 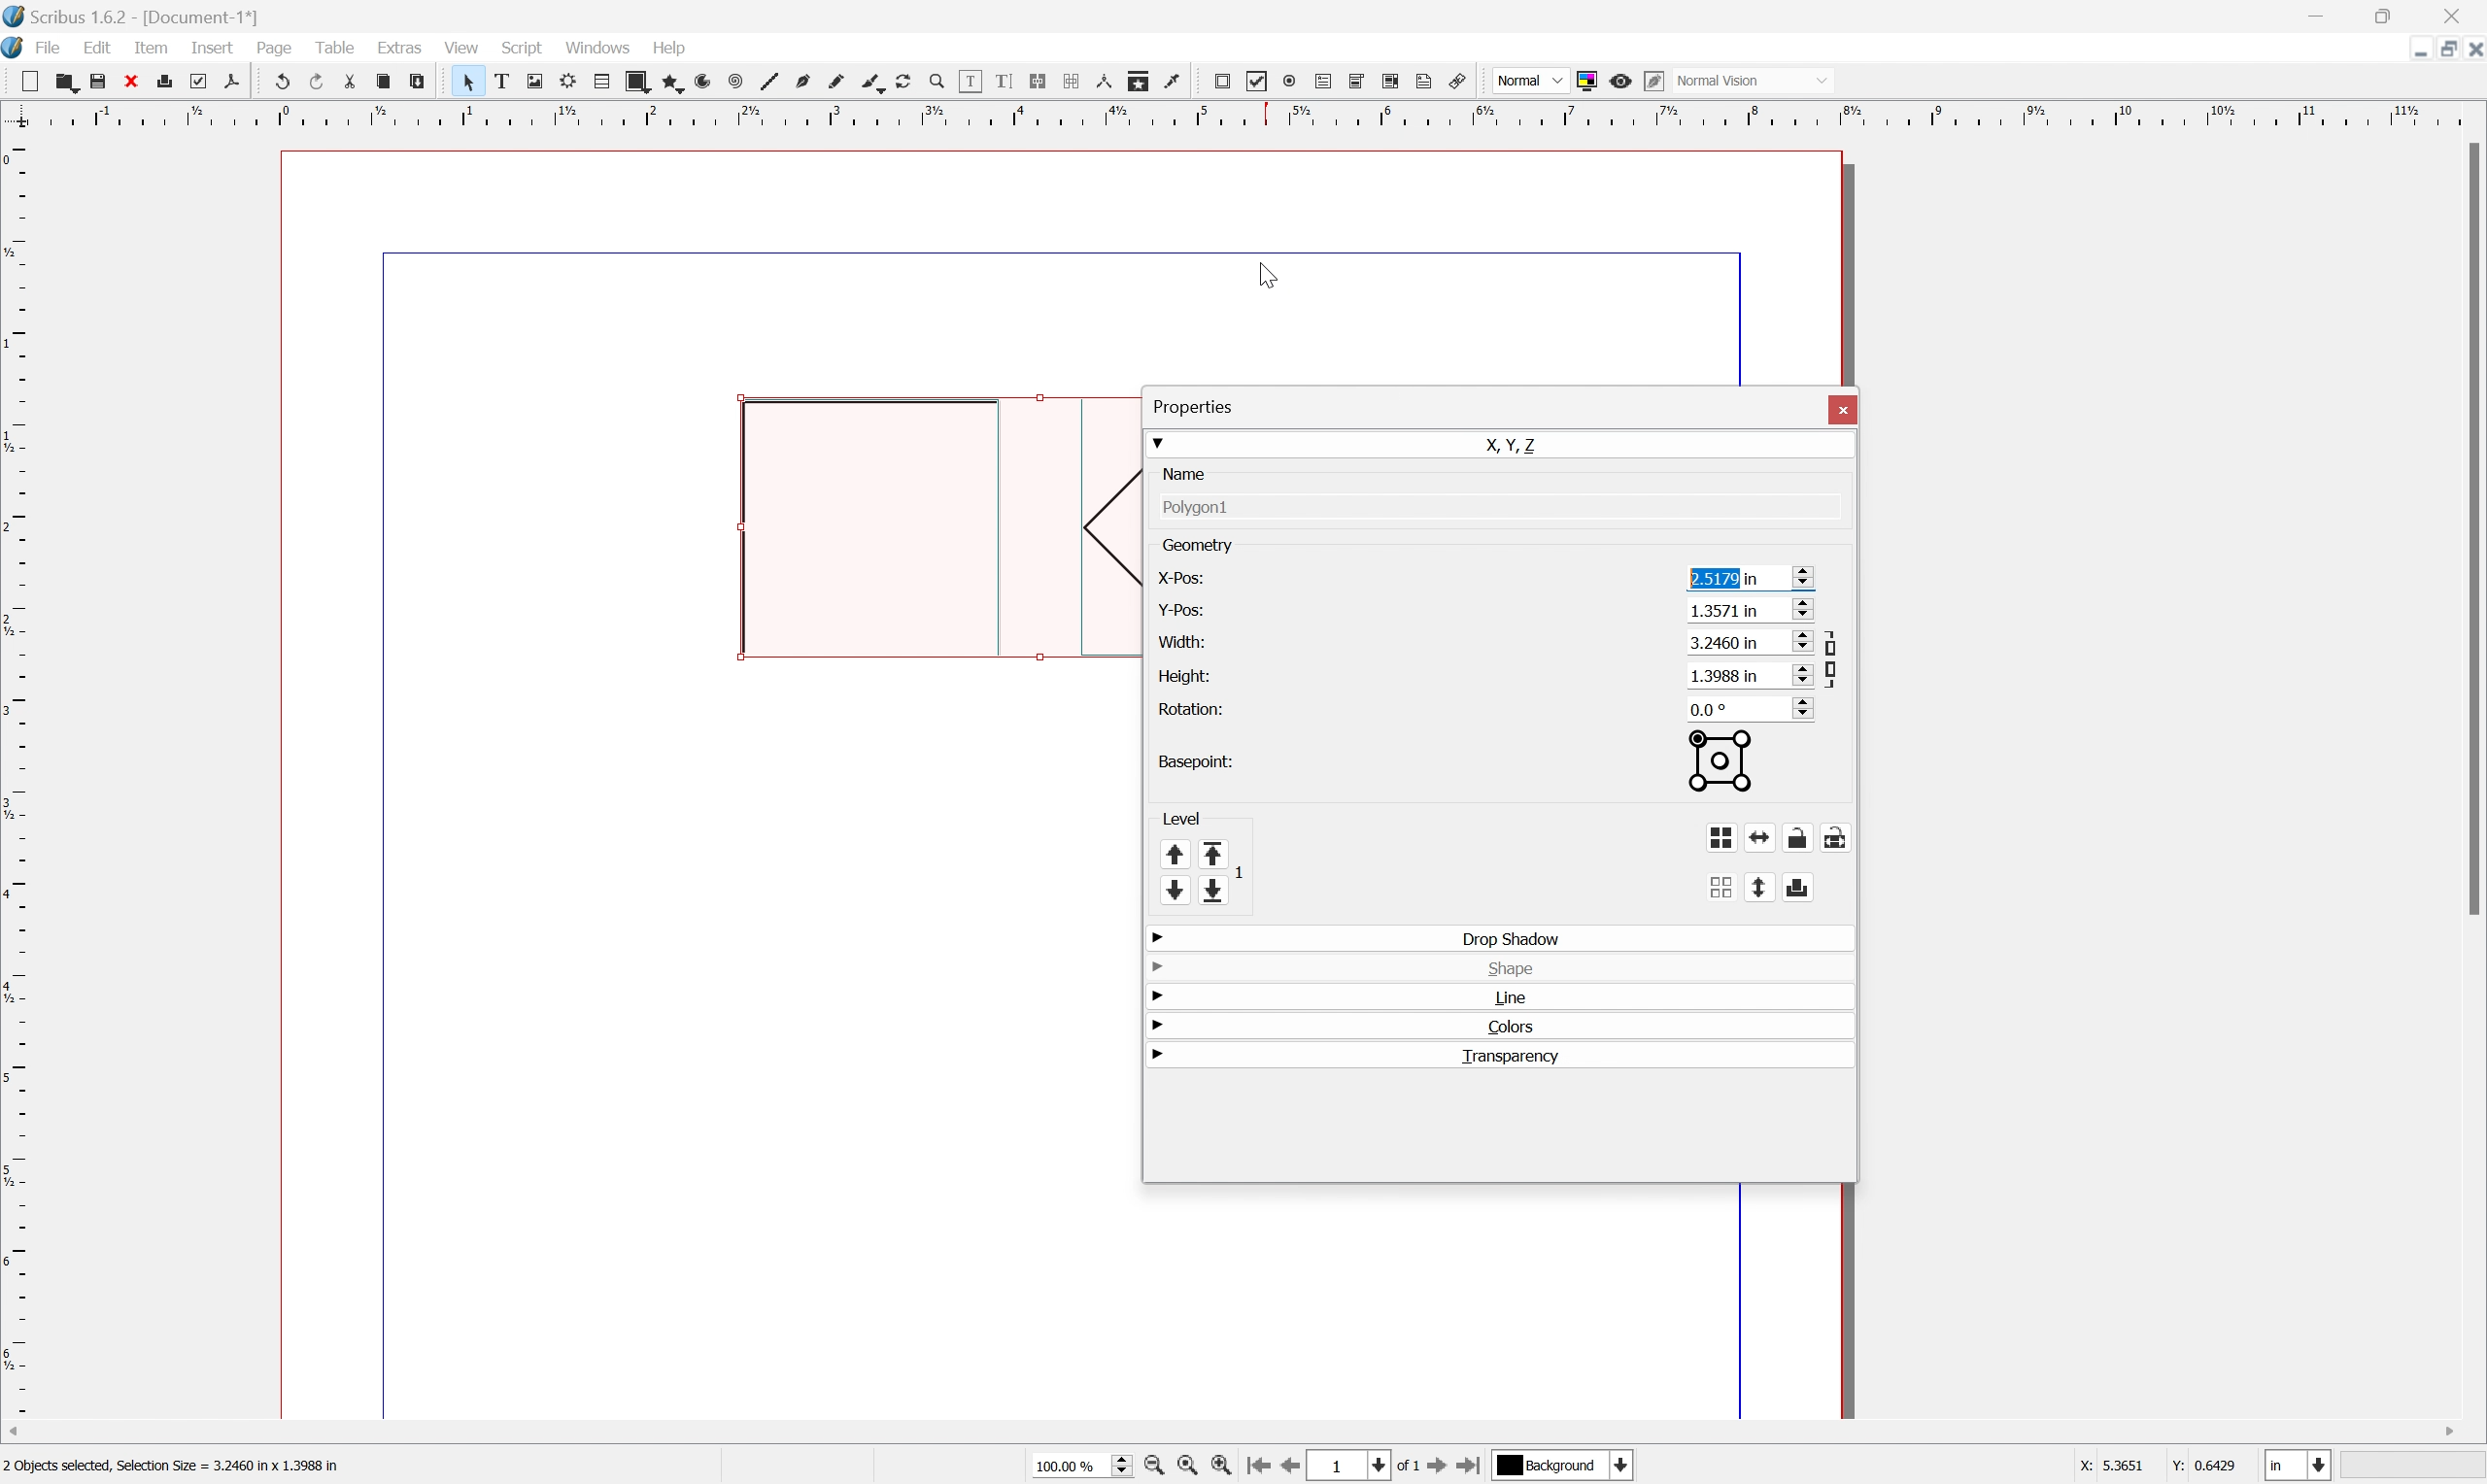 What do you see at coordinates (1530, 80) in the screenshot?
I see `Normal` at bounding box center [1530, 80].